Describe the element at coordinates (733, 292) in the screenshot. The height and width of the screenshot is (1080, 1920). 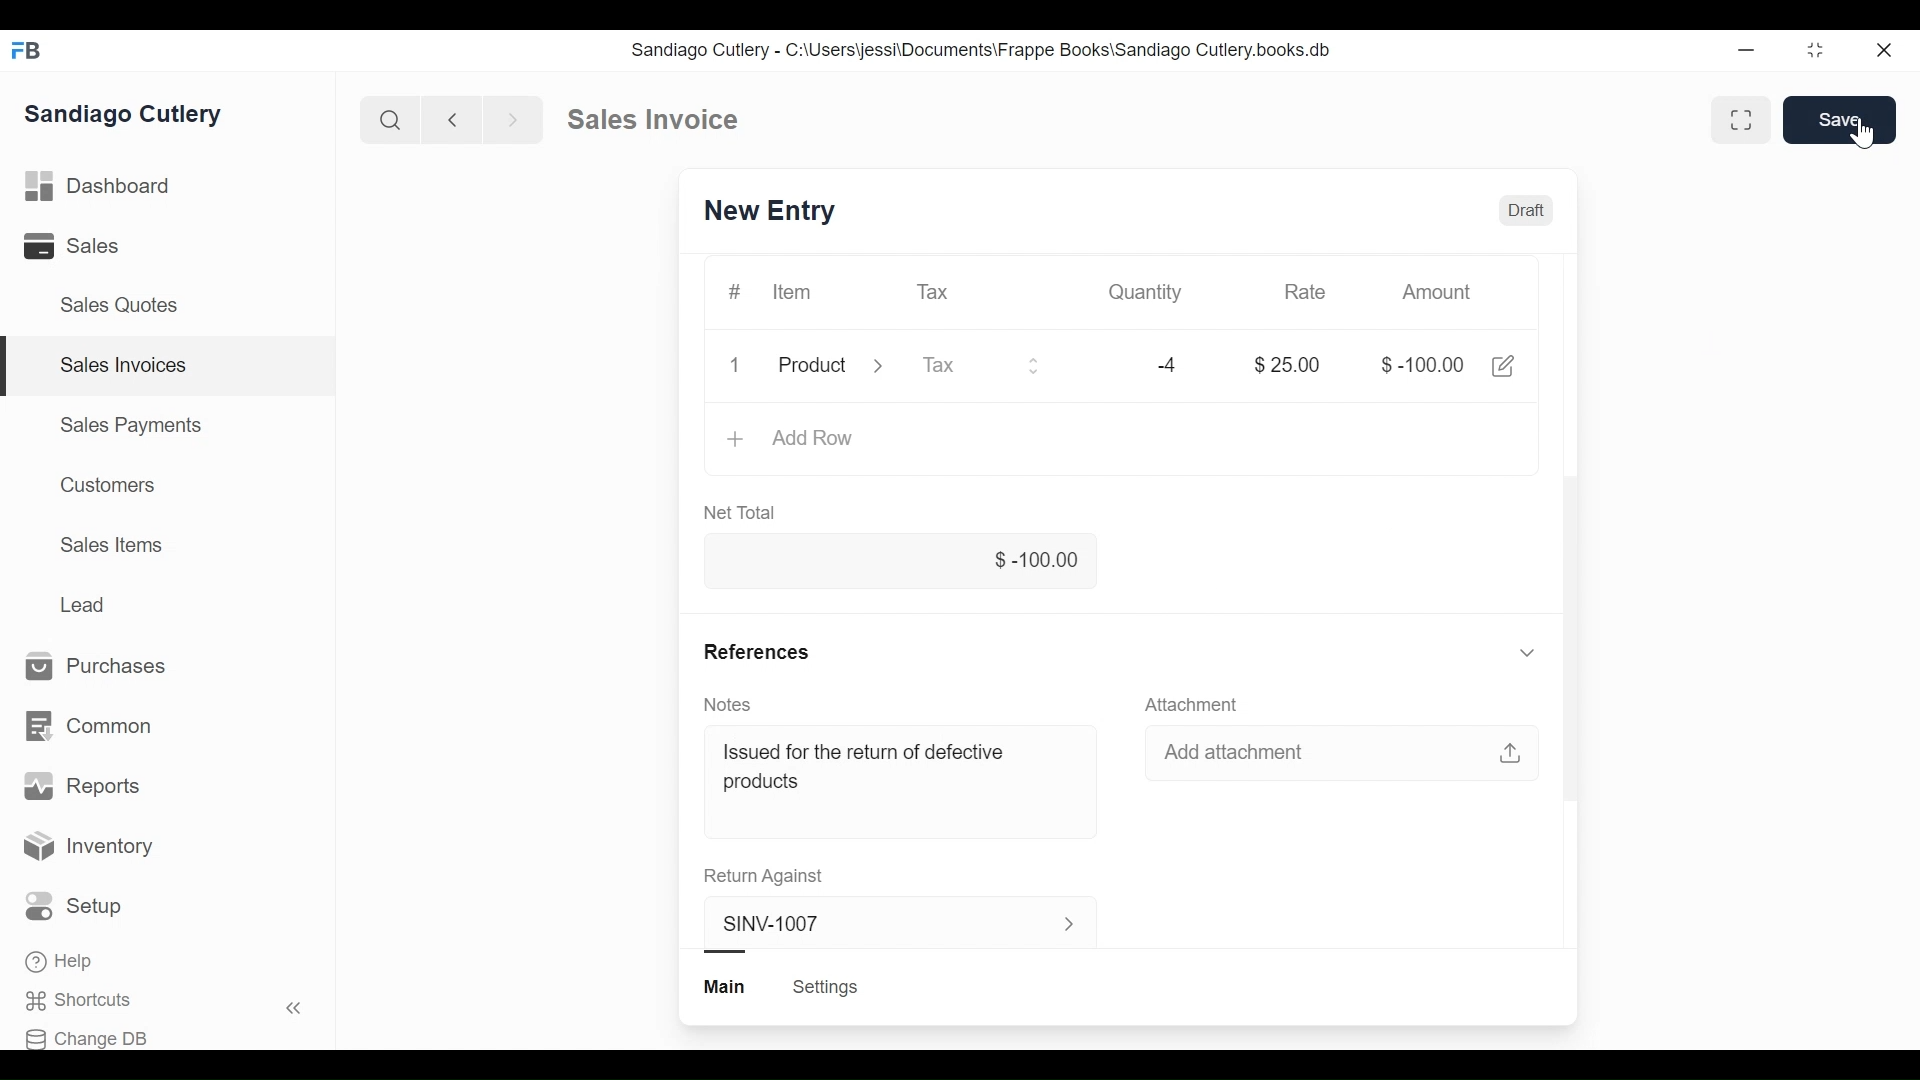
I see `#` at that location.